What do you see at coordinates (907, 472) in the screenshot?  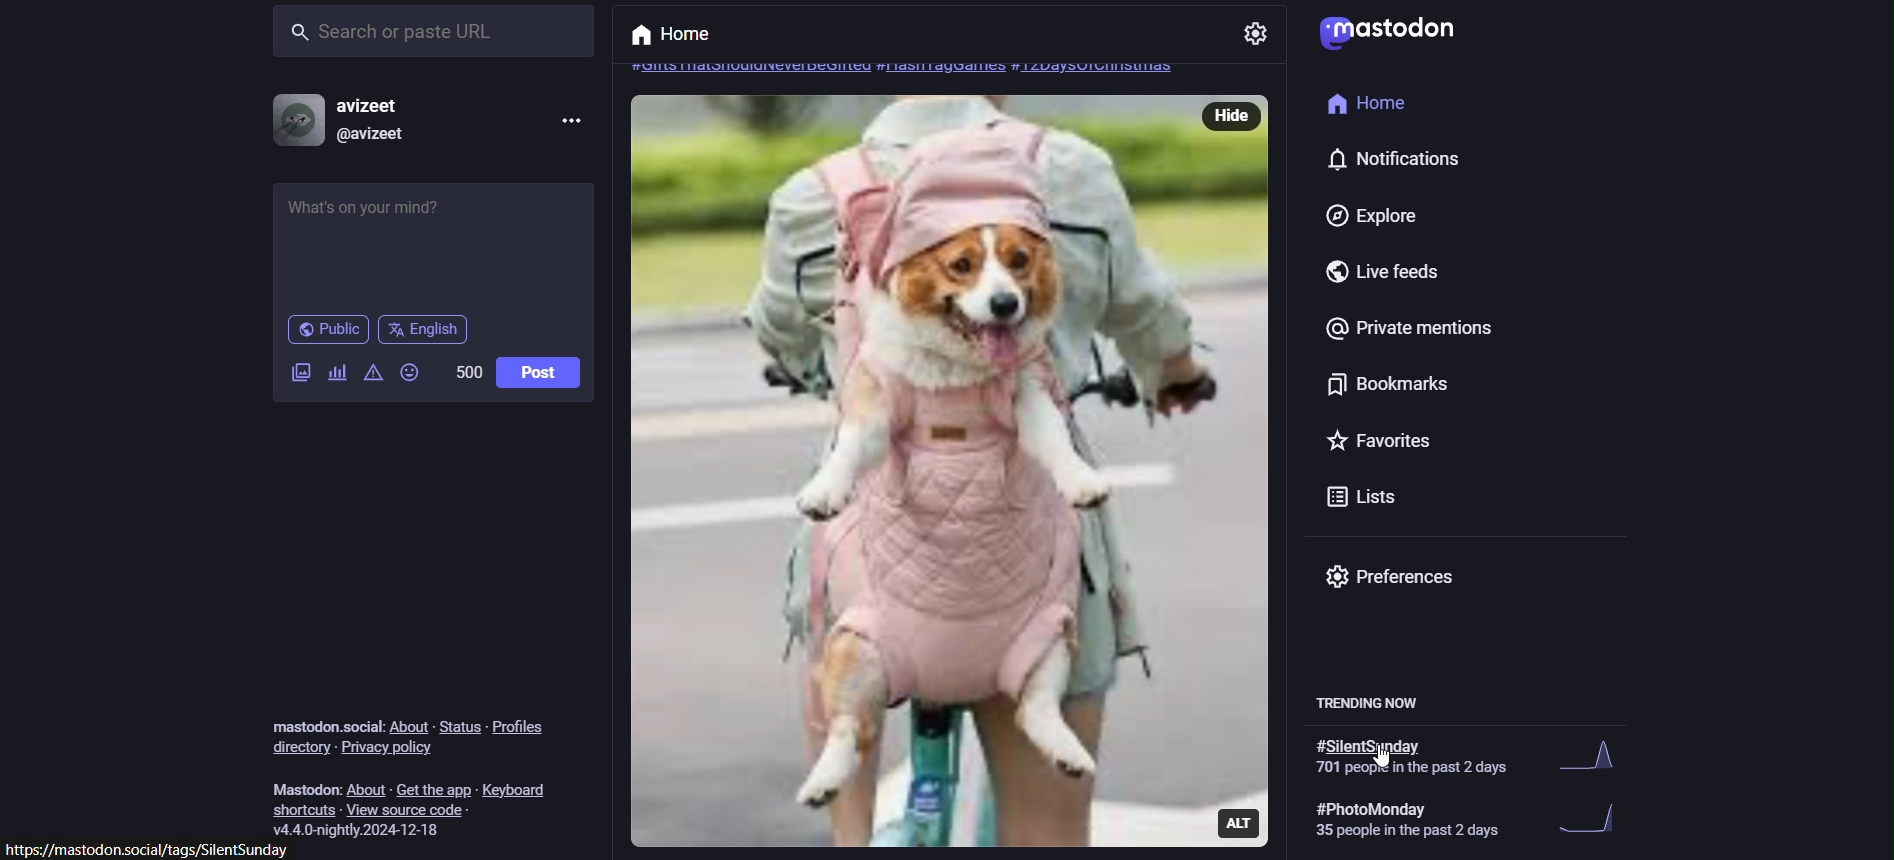 I see `Post with photo` at bounding box center [907, 472].